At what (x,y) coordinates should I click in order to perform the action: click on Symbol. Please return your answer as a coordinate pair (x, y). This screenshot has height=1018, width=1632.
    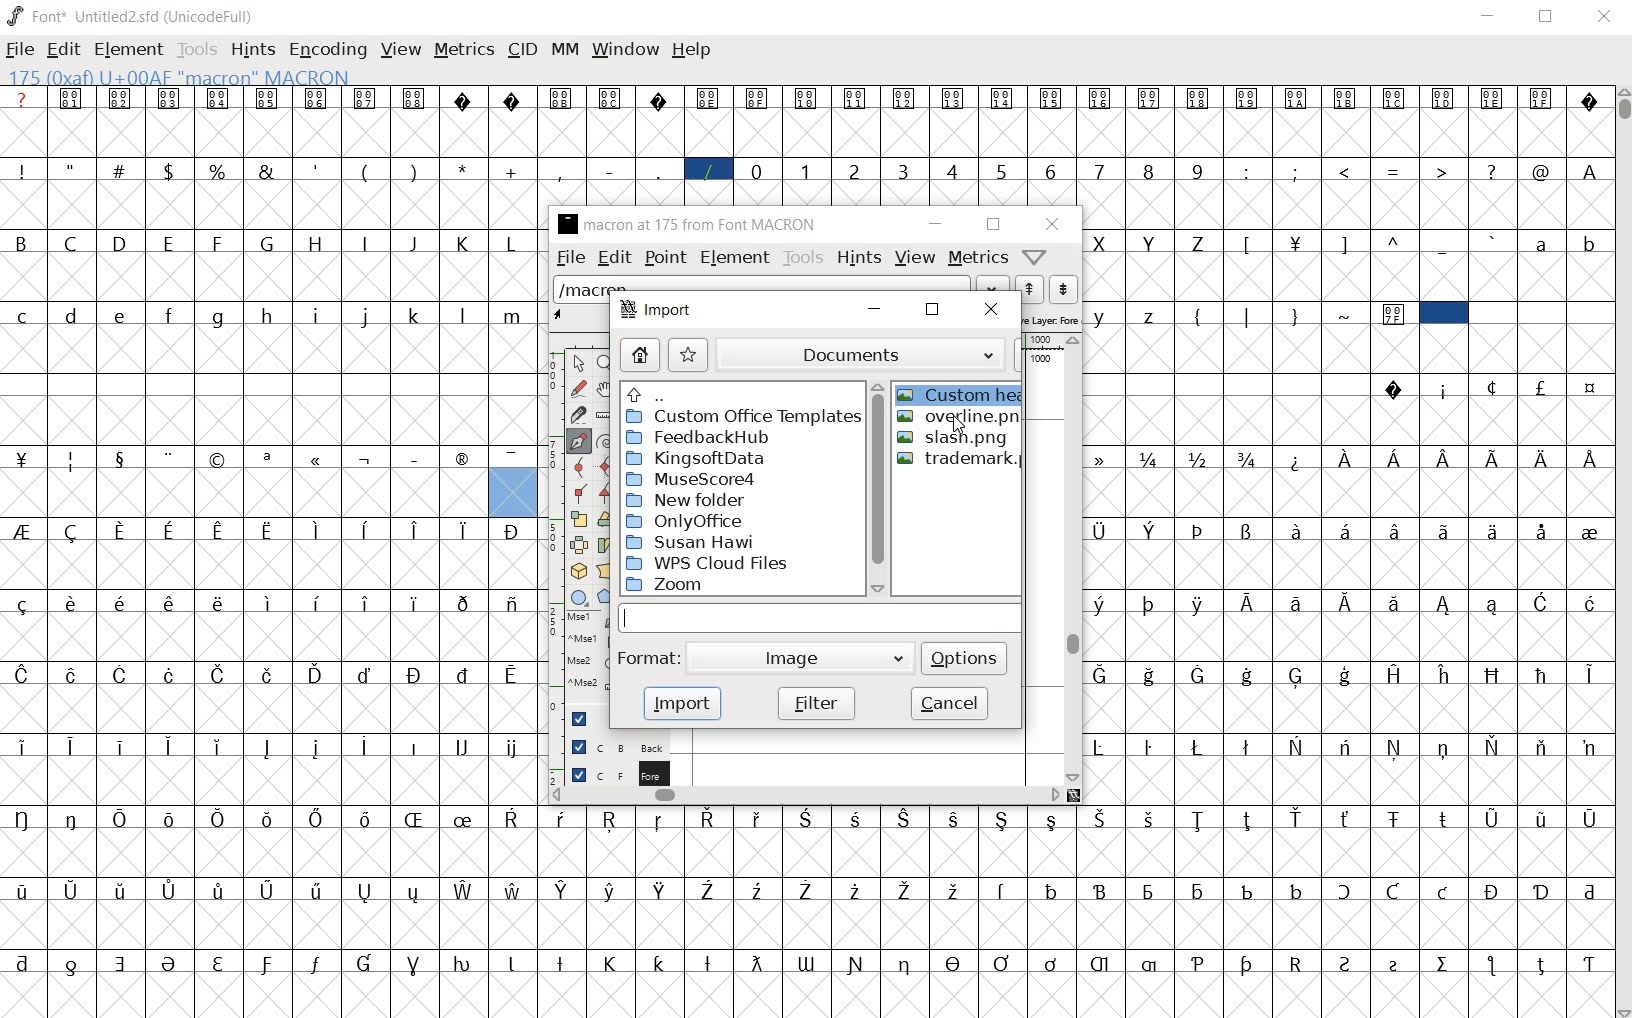
    Looking at the image, I should click on (412, 746).